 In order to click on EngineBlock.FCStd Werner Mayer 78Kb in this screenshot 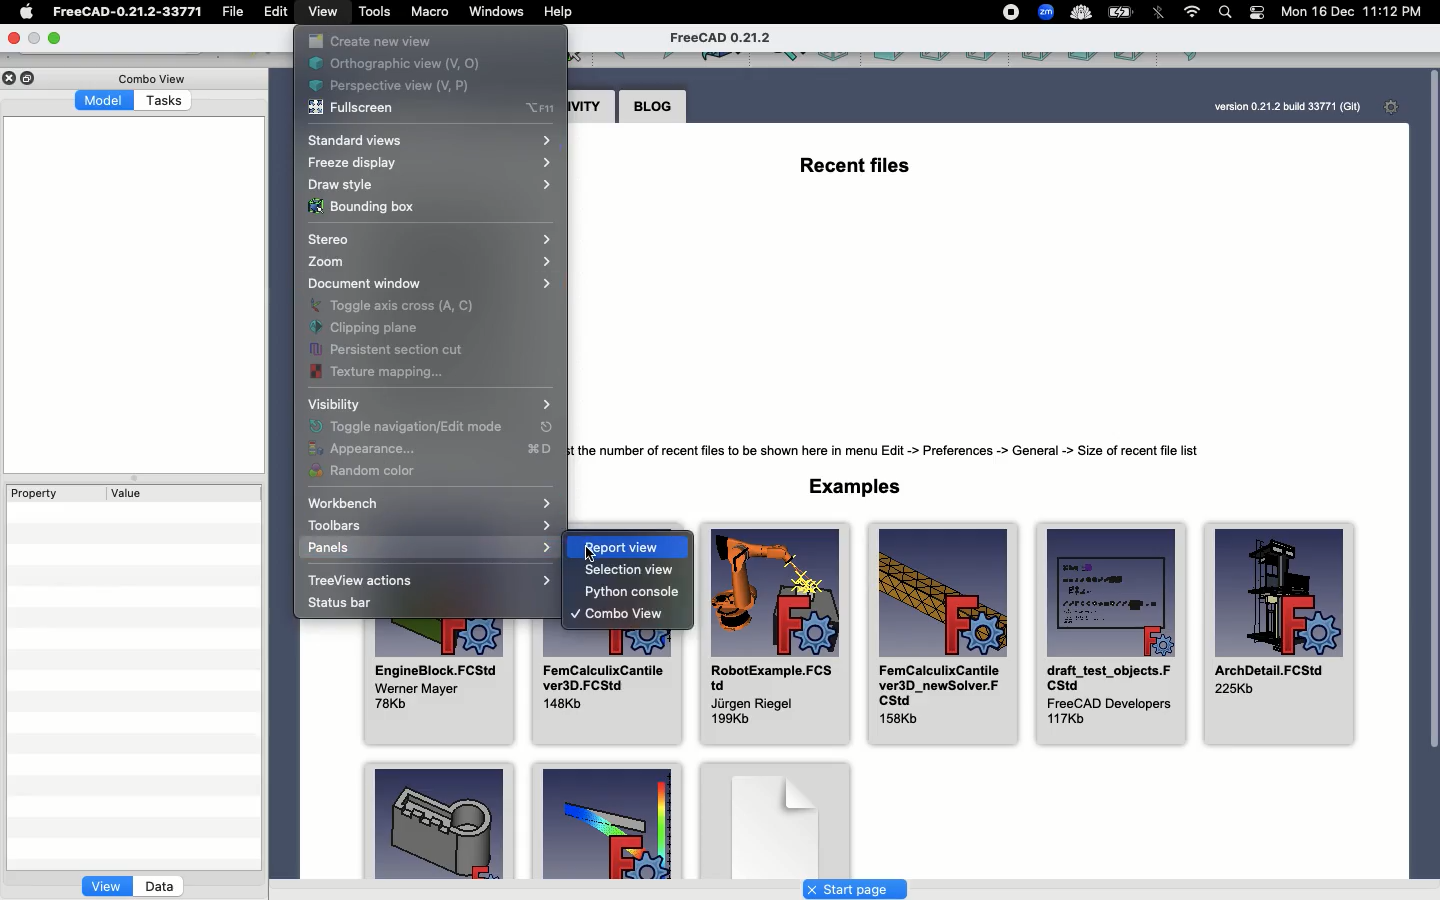, I will do `click(441, 682)`.